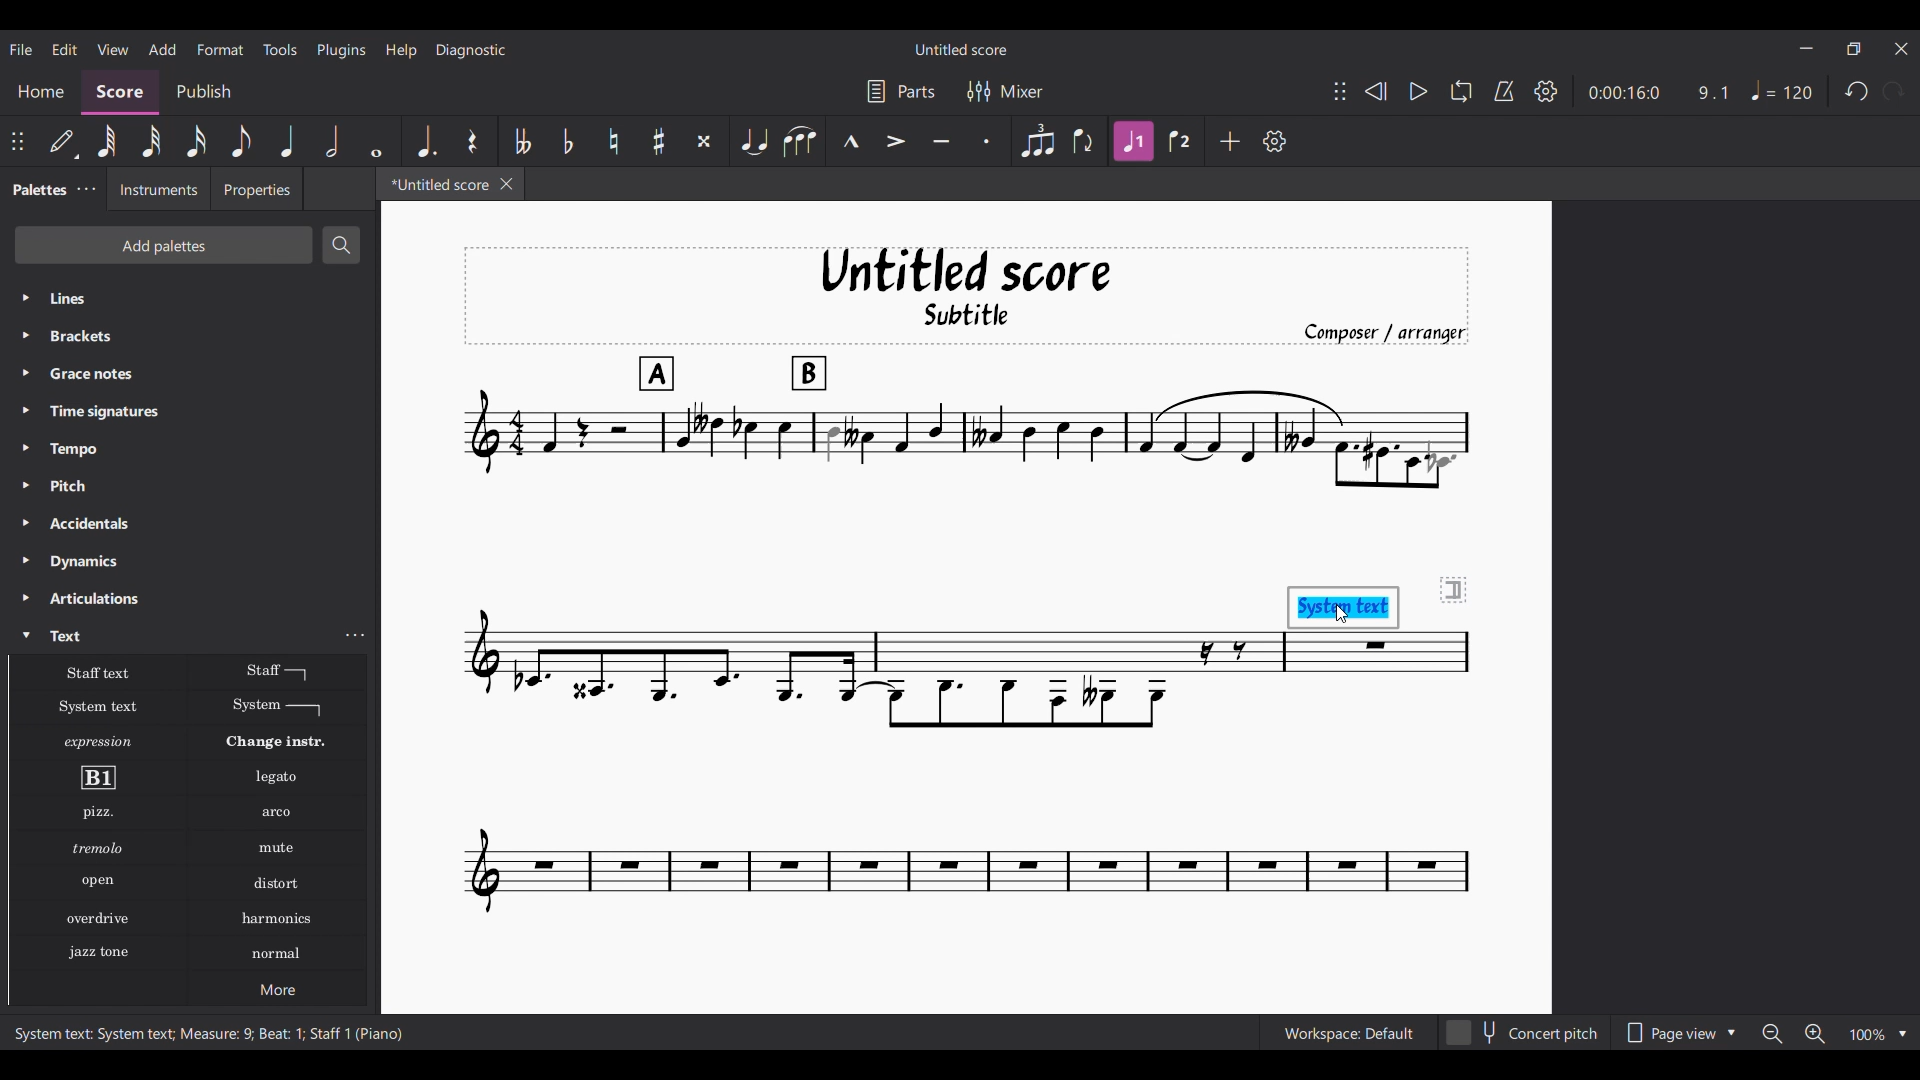 The image size is (1920, 1080). Describe the element at coordinates (280, 49) in the screenshot. I see `Tools menu` at that location.